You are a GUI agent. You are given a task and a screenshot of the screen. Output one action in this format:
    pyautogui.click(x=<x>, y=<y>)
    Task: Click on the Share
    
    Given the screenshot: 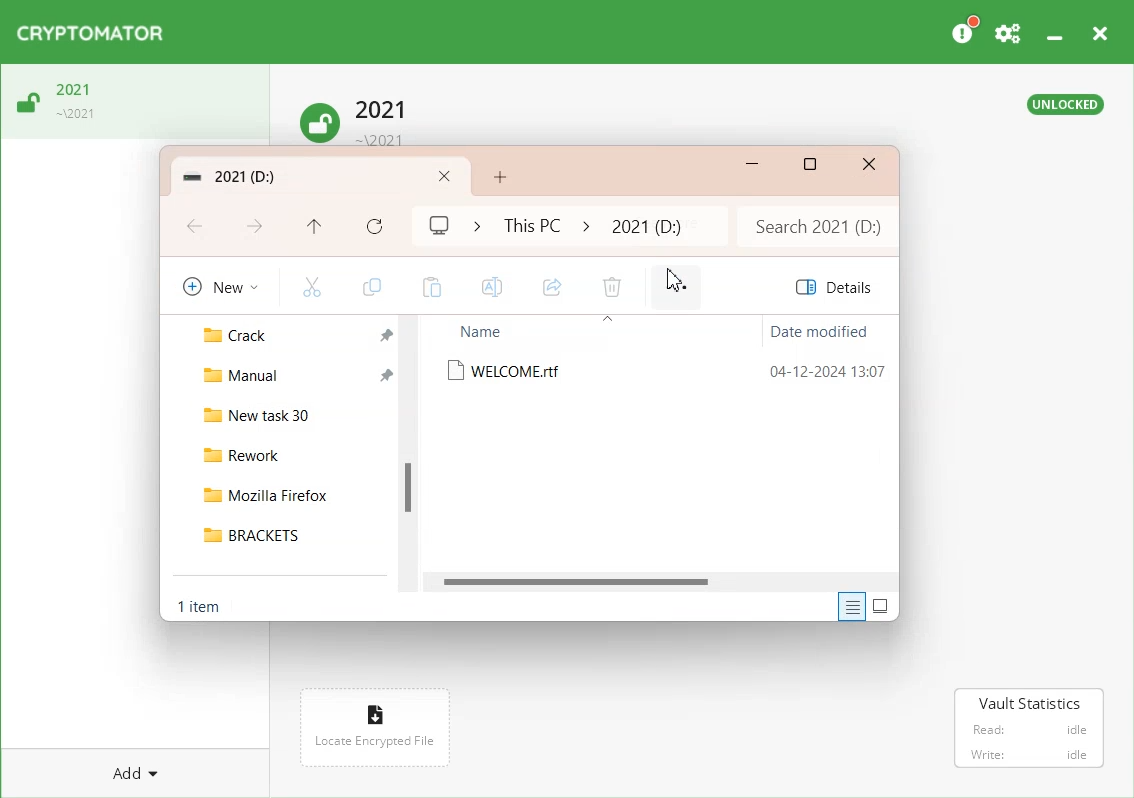 What is the action you would take?
    pyautogui.click(x=553, y=286)
    